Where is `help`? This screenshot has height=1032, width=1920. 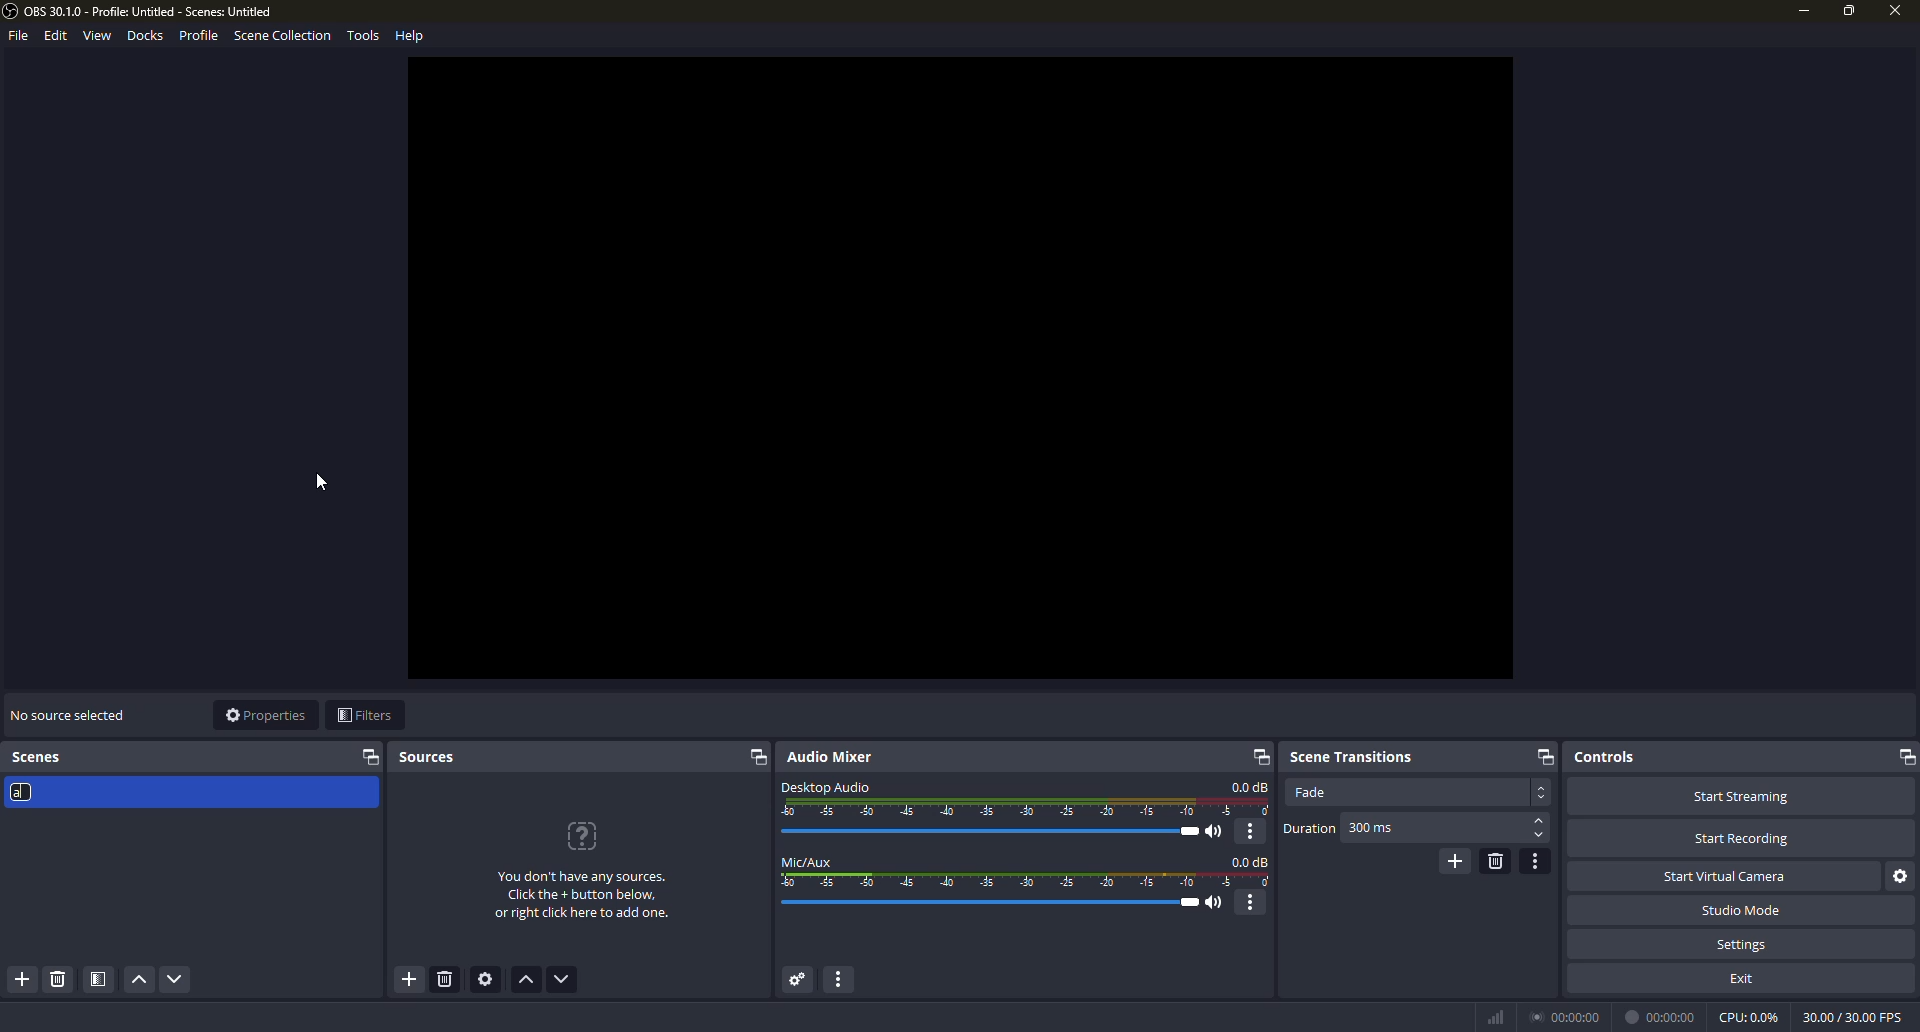 help is located at coordinates (412, 34).